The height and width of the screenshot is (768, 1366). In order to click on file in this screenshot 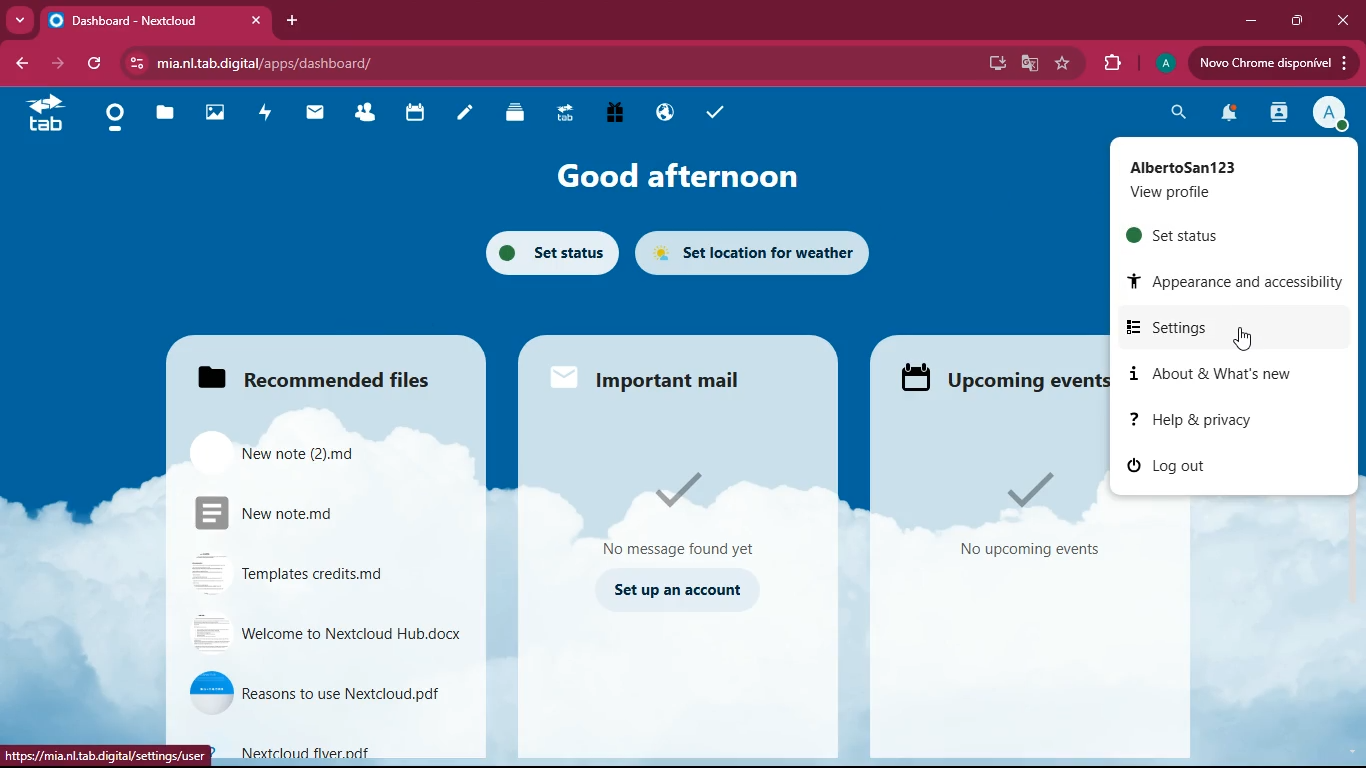, I will do `click(288, 451)`.